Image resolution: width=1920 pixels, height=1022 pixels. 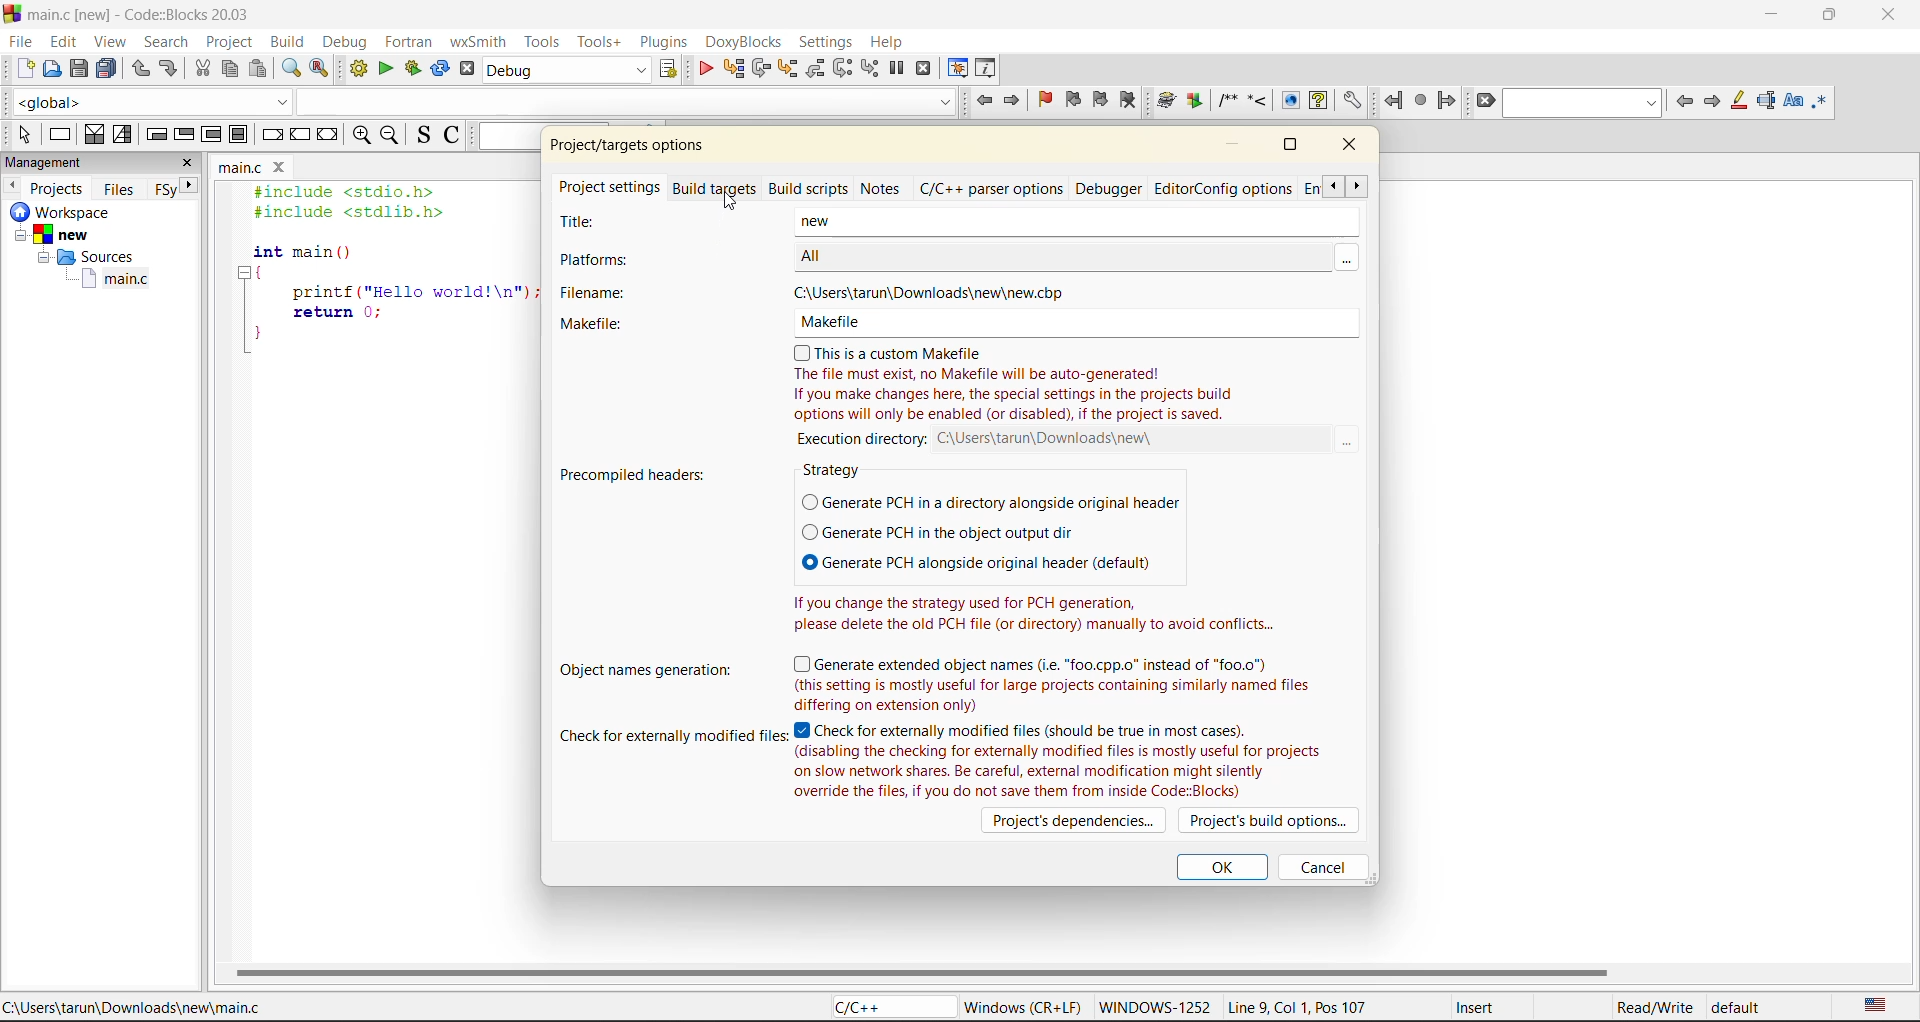 I want to click on build and run, so click(x=411, y=70).